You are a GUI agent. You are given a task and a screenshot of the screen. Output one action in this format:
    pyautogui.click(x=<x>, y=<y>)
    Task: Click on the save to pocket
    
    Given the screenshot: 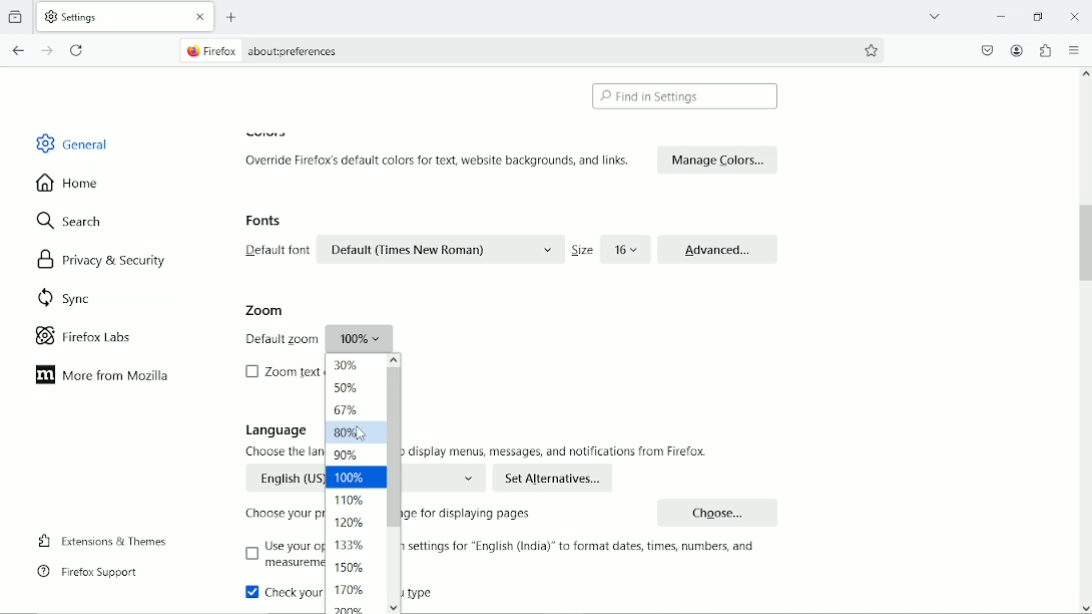 What is the action you would take?
    pyautogui.click(x=985, y=50)
    